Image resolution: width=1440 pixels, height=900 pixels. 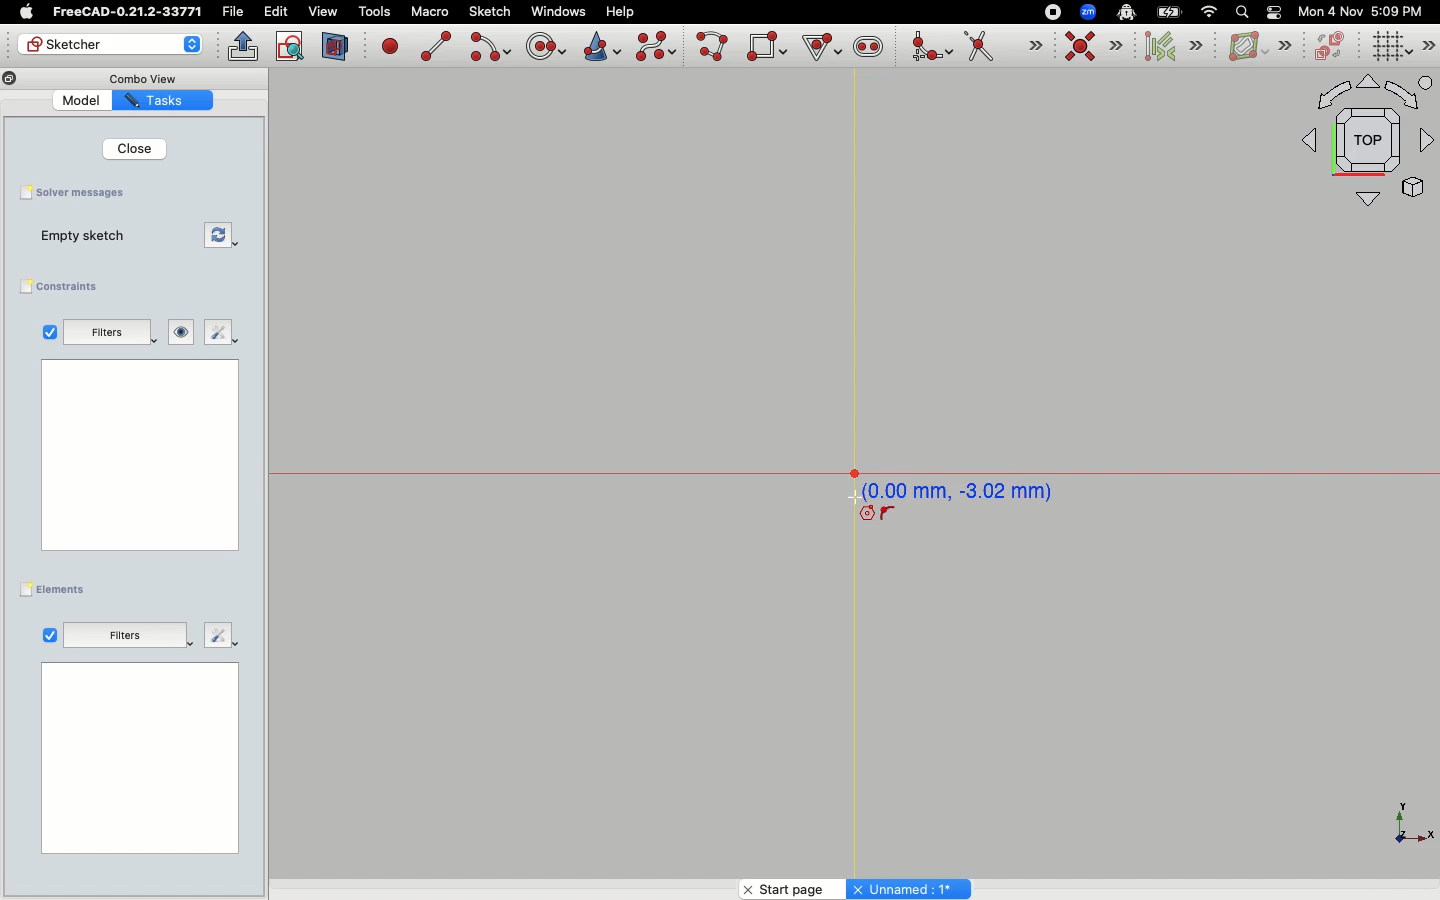 What do you see at coordinates (1400, 824) in the screenshot?
I see `X Y Z` at bounding box center [1400, 824].